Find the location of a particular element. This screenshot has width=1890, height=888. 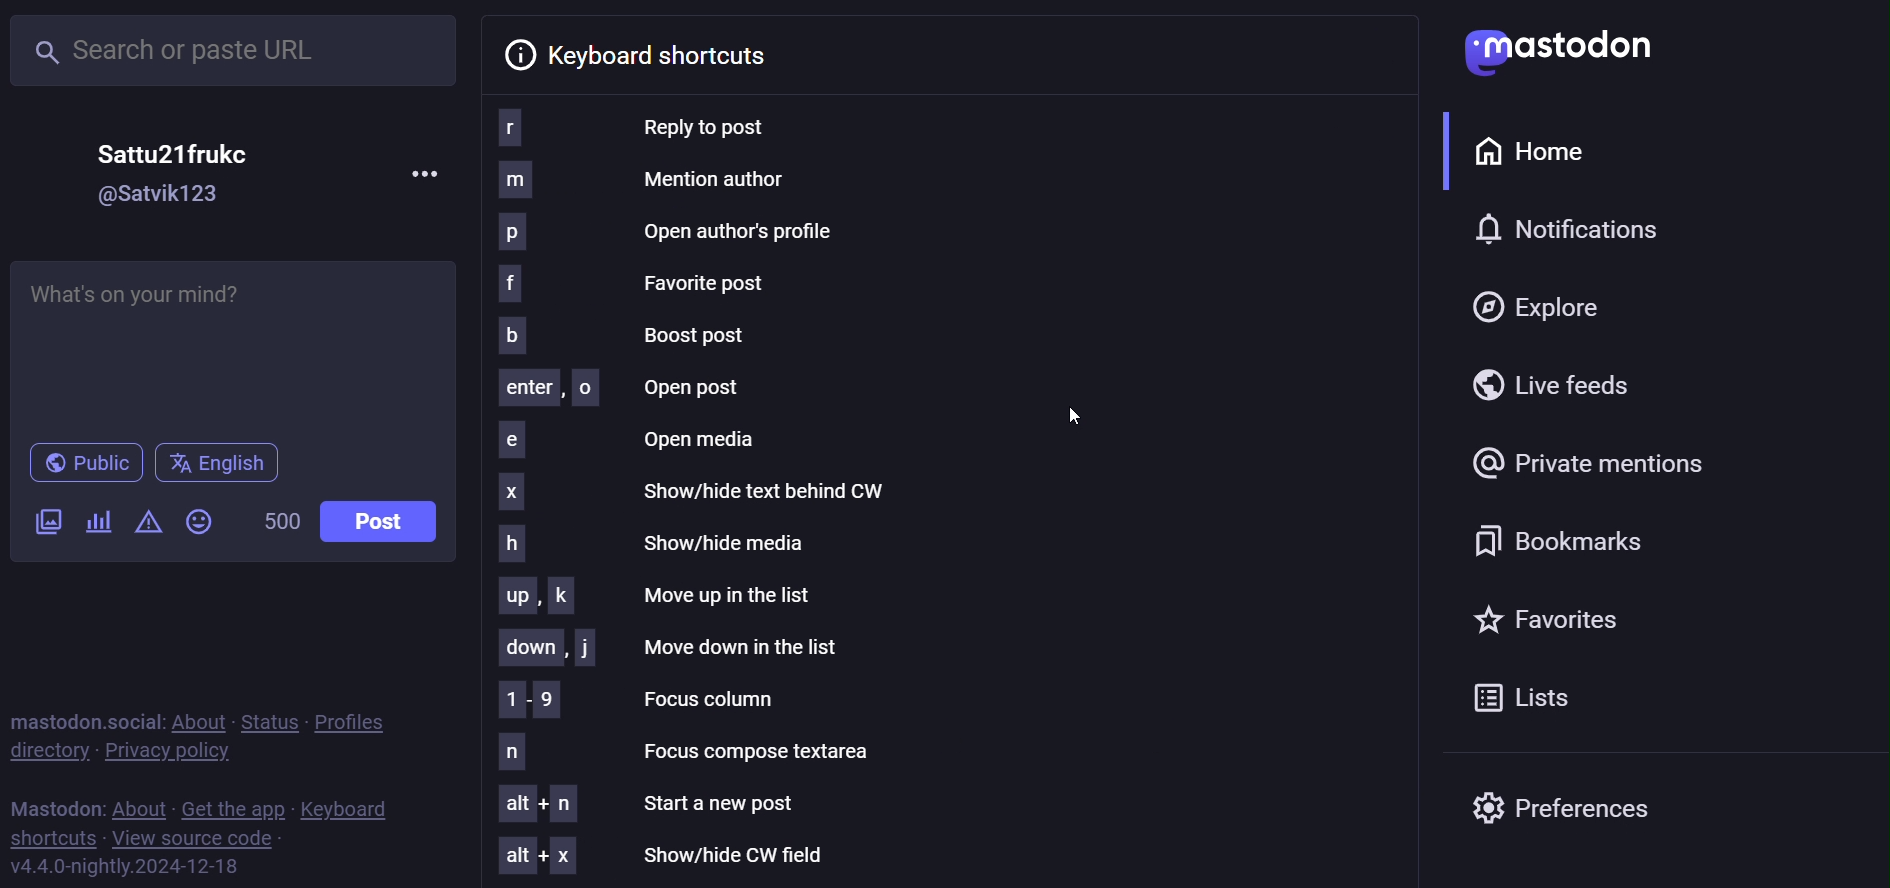

favorites is located at coordinates (1544, 616).